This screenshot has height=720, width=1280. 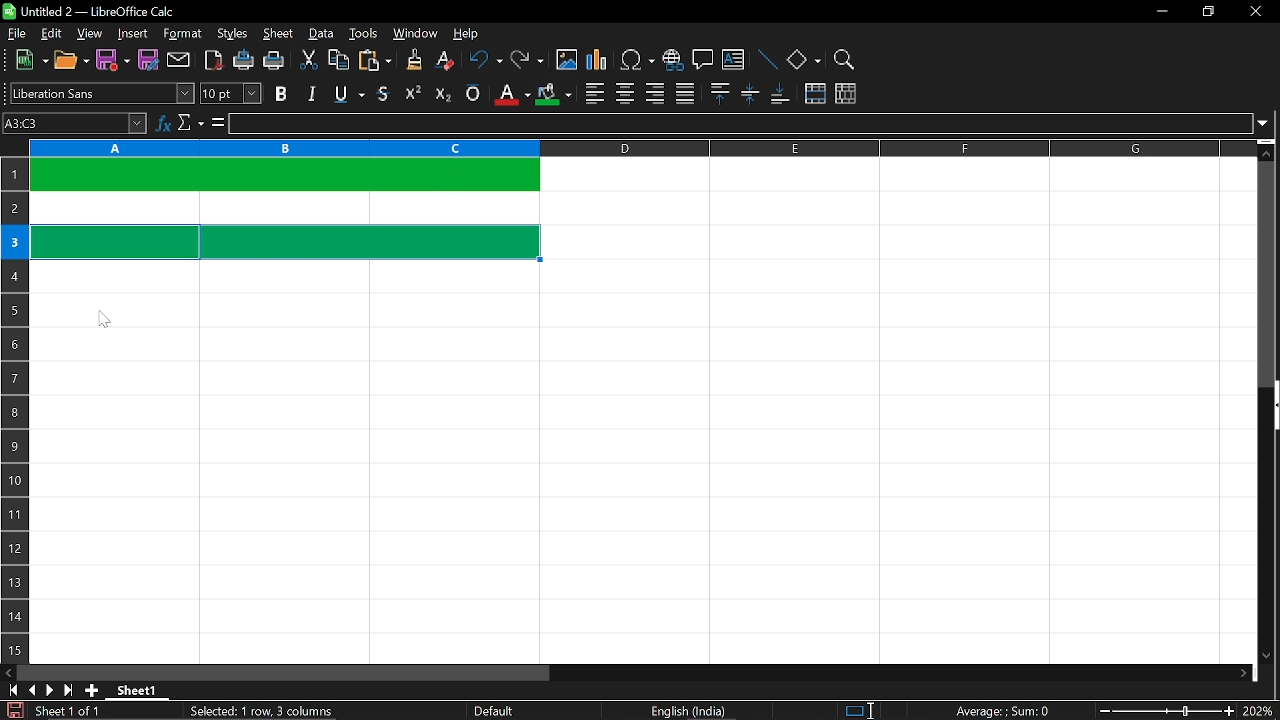 What do you see at coordinates (48, 690) in the screenshot?
I see `next sheet` at bounding box center [48, 690].